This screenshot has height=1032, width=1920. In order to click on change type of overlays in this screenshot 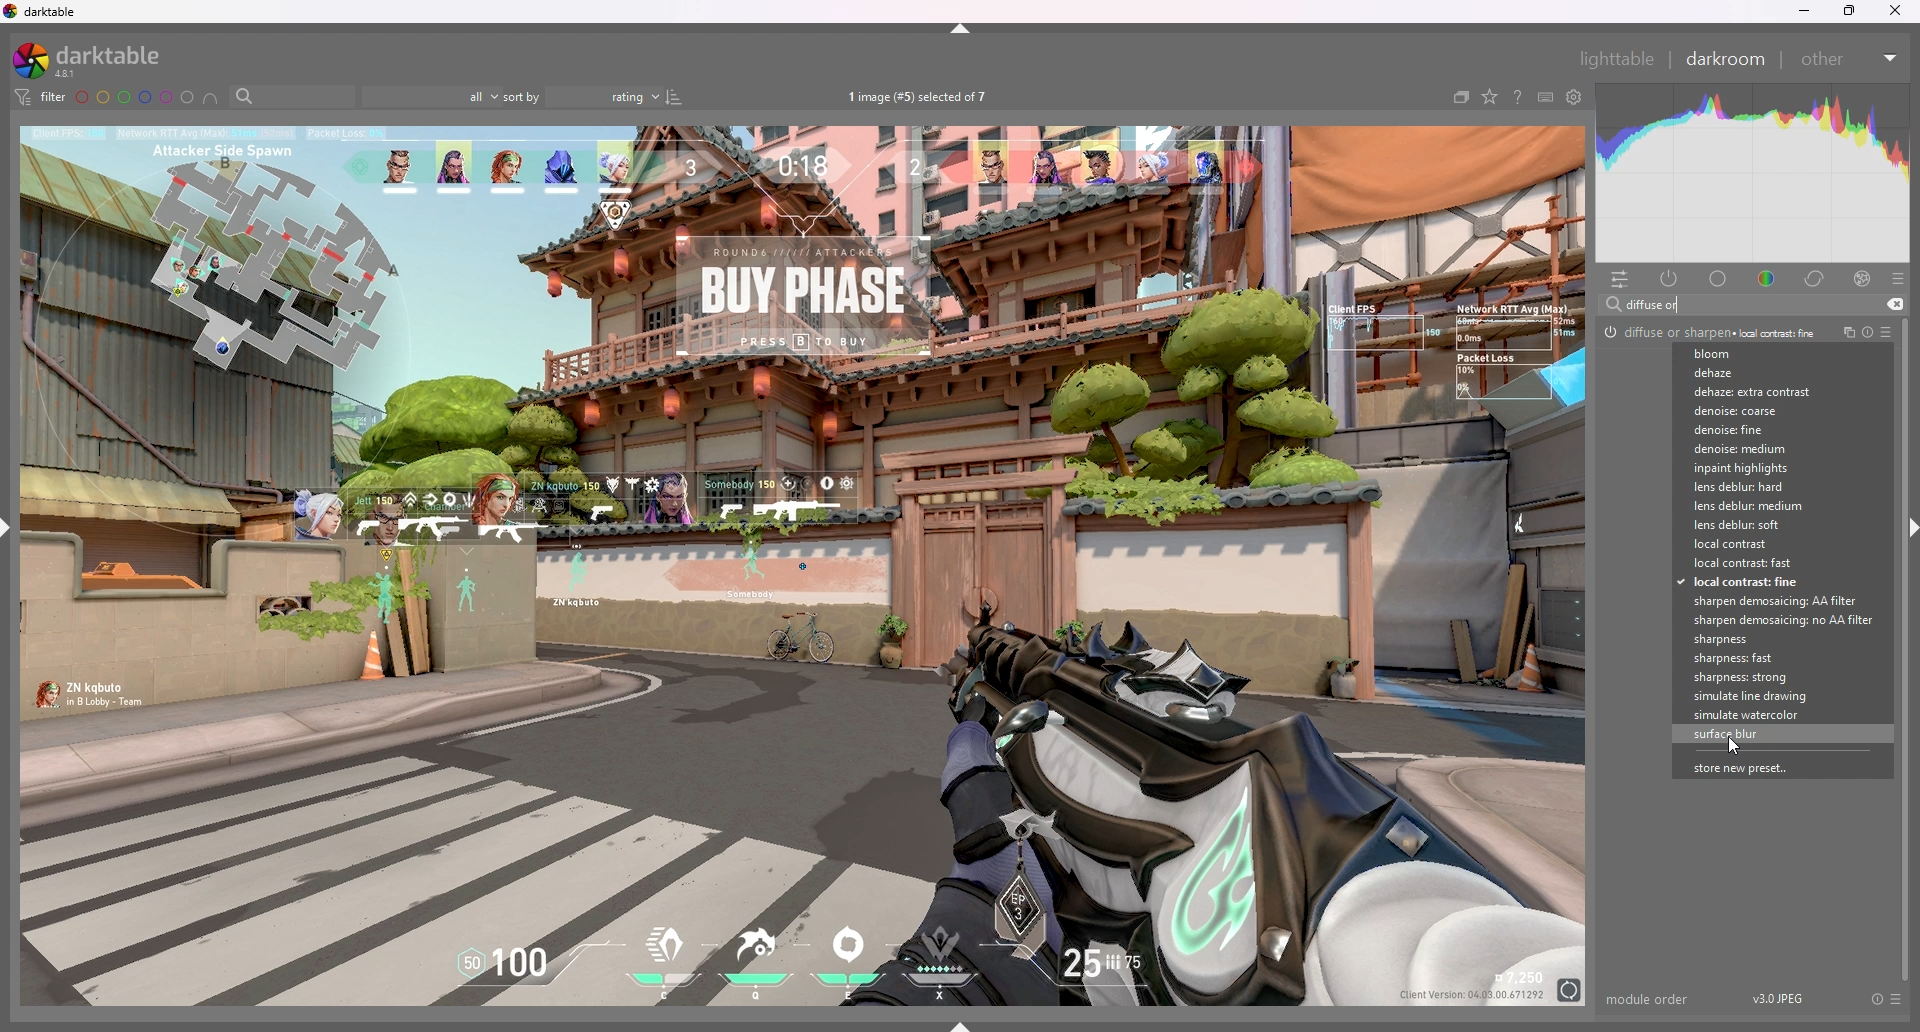, I will do `click(1491, 97)`.